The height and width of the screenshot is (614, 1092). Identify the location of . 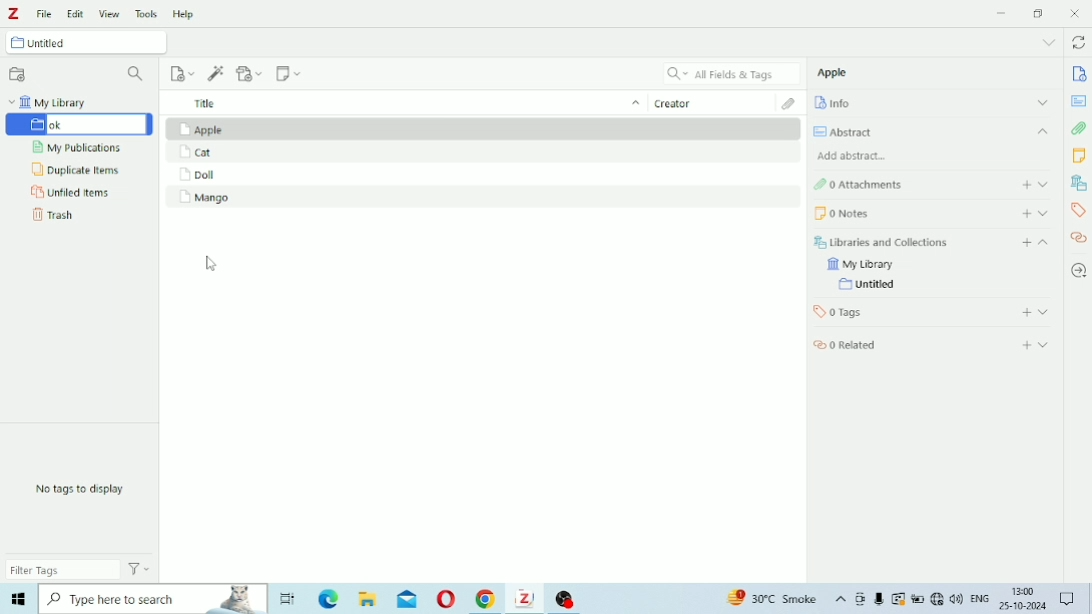
(565, 598).